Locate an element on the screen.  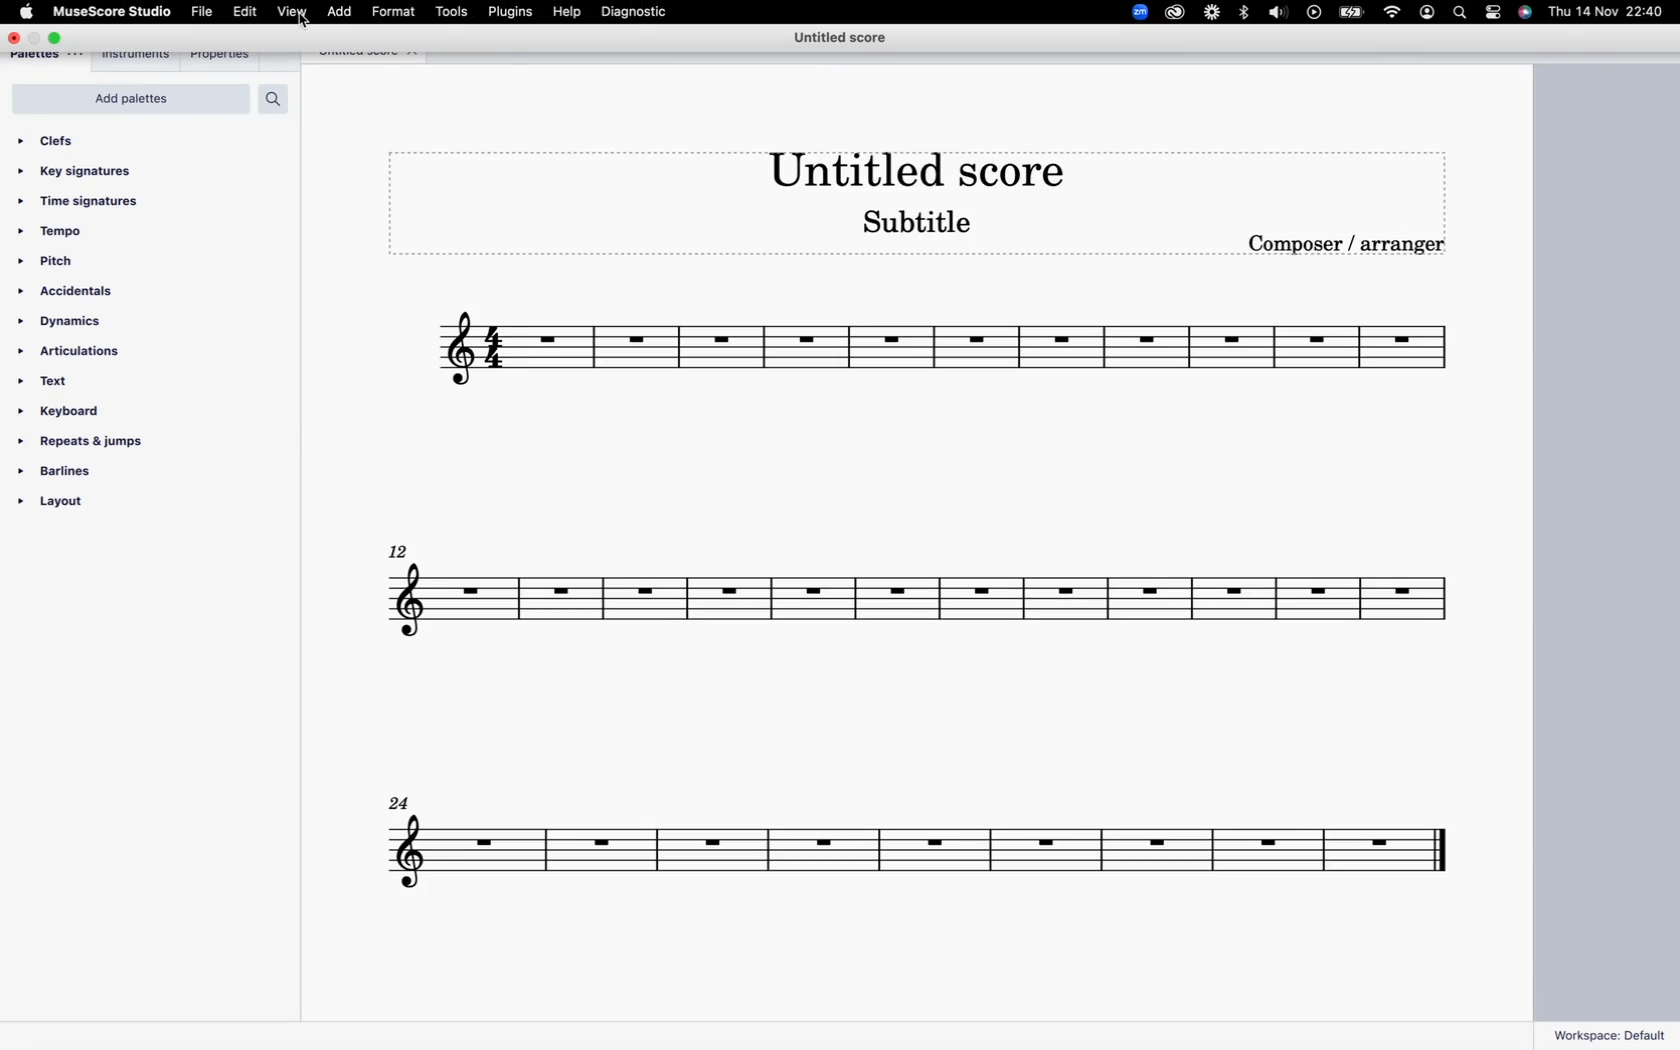
accidentals is located at coordinates (76, 291).